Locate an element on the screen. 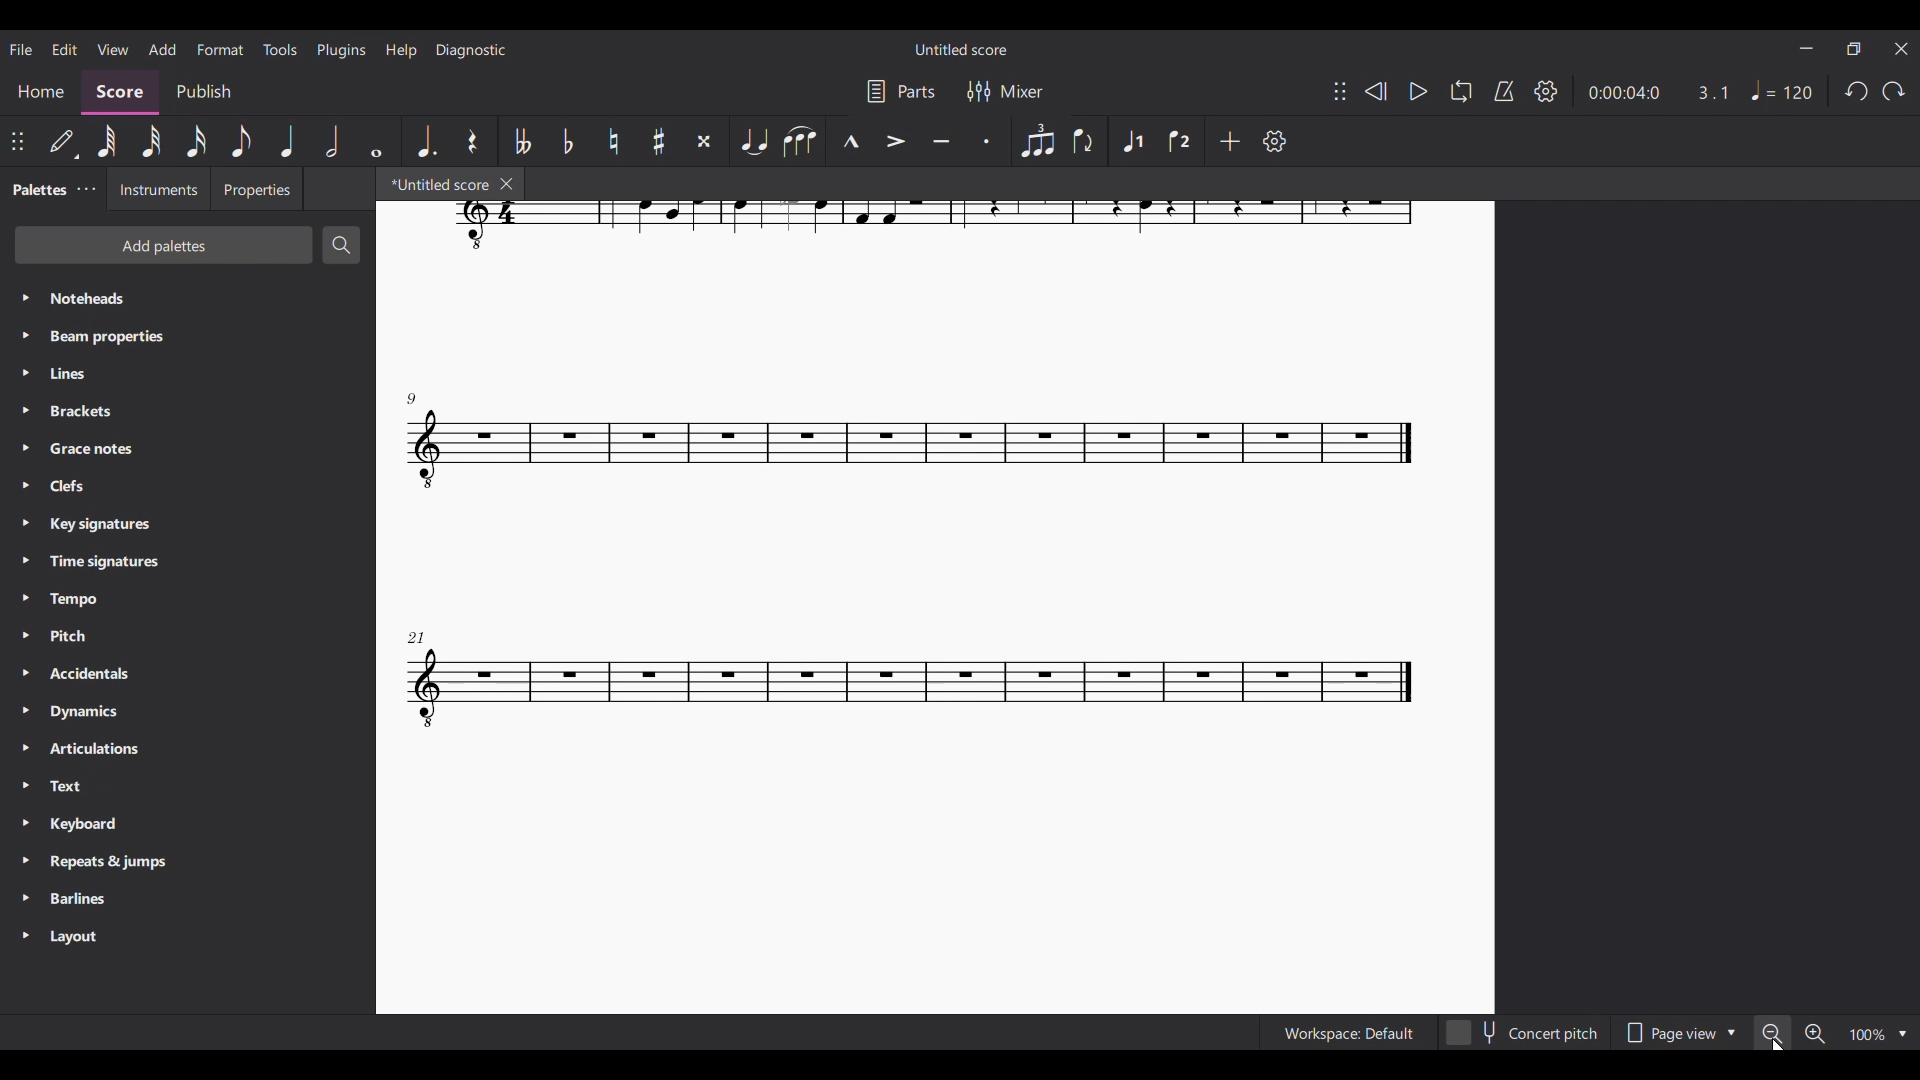 Image resolution: width=1920 pixels, height=1080 pixels. Toggle flat is located at coordinates (568, 141).